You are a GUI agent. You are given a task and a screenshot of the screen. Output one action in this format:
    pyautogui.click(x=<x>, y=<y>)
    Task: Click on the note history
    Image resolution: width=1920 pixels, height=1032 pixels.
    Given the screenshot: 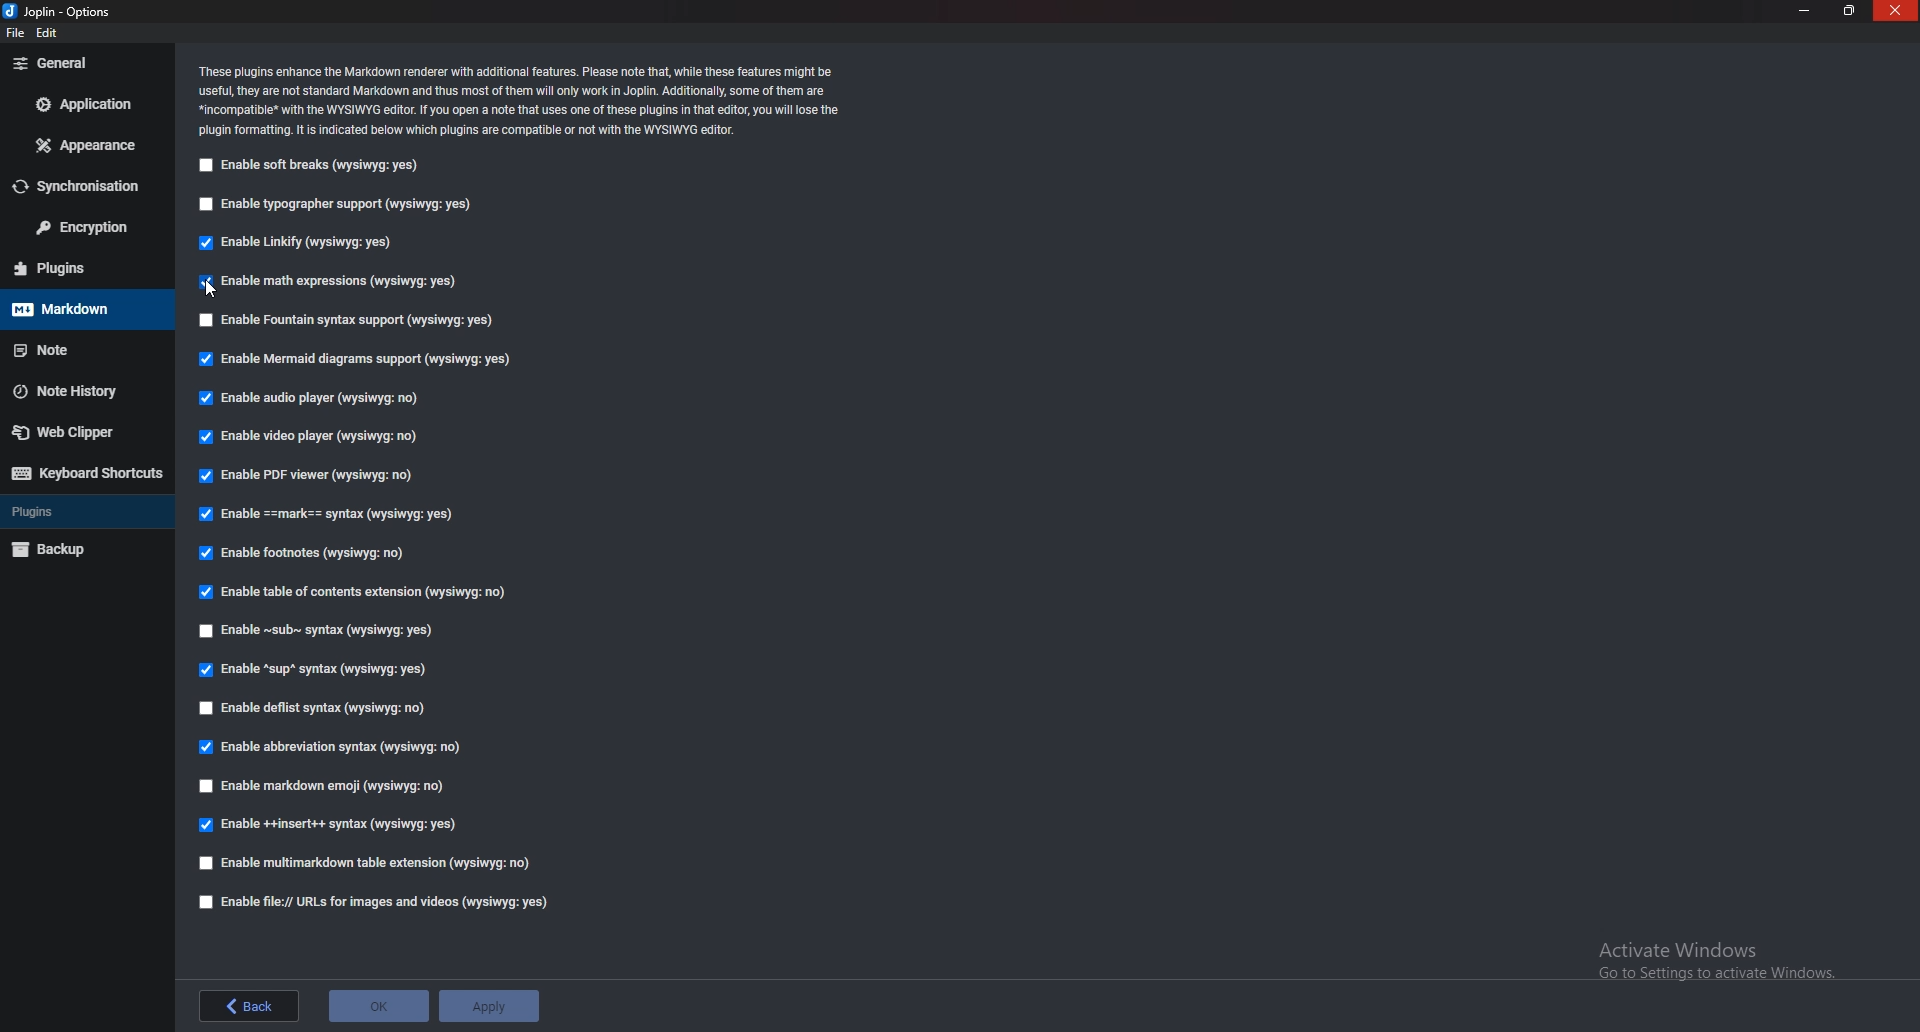 What is the action you would take?
    pyautogui.click(x=85, y=389)
    